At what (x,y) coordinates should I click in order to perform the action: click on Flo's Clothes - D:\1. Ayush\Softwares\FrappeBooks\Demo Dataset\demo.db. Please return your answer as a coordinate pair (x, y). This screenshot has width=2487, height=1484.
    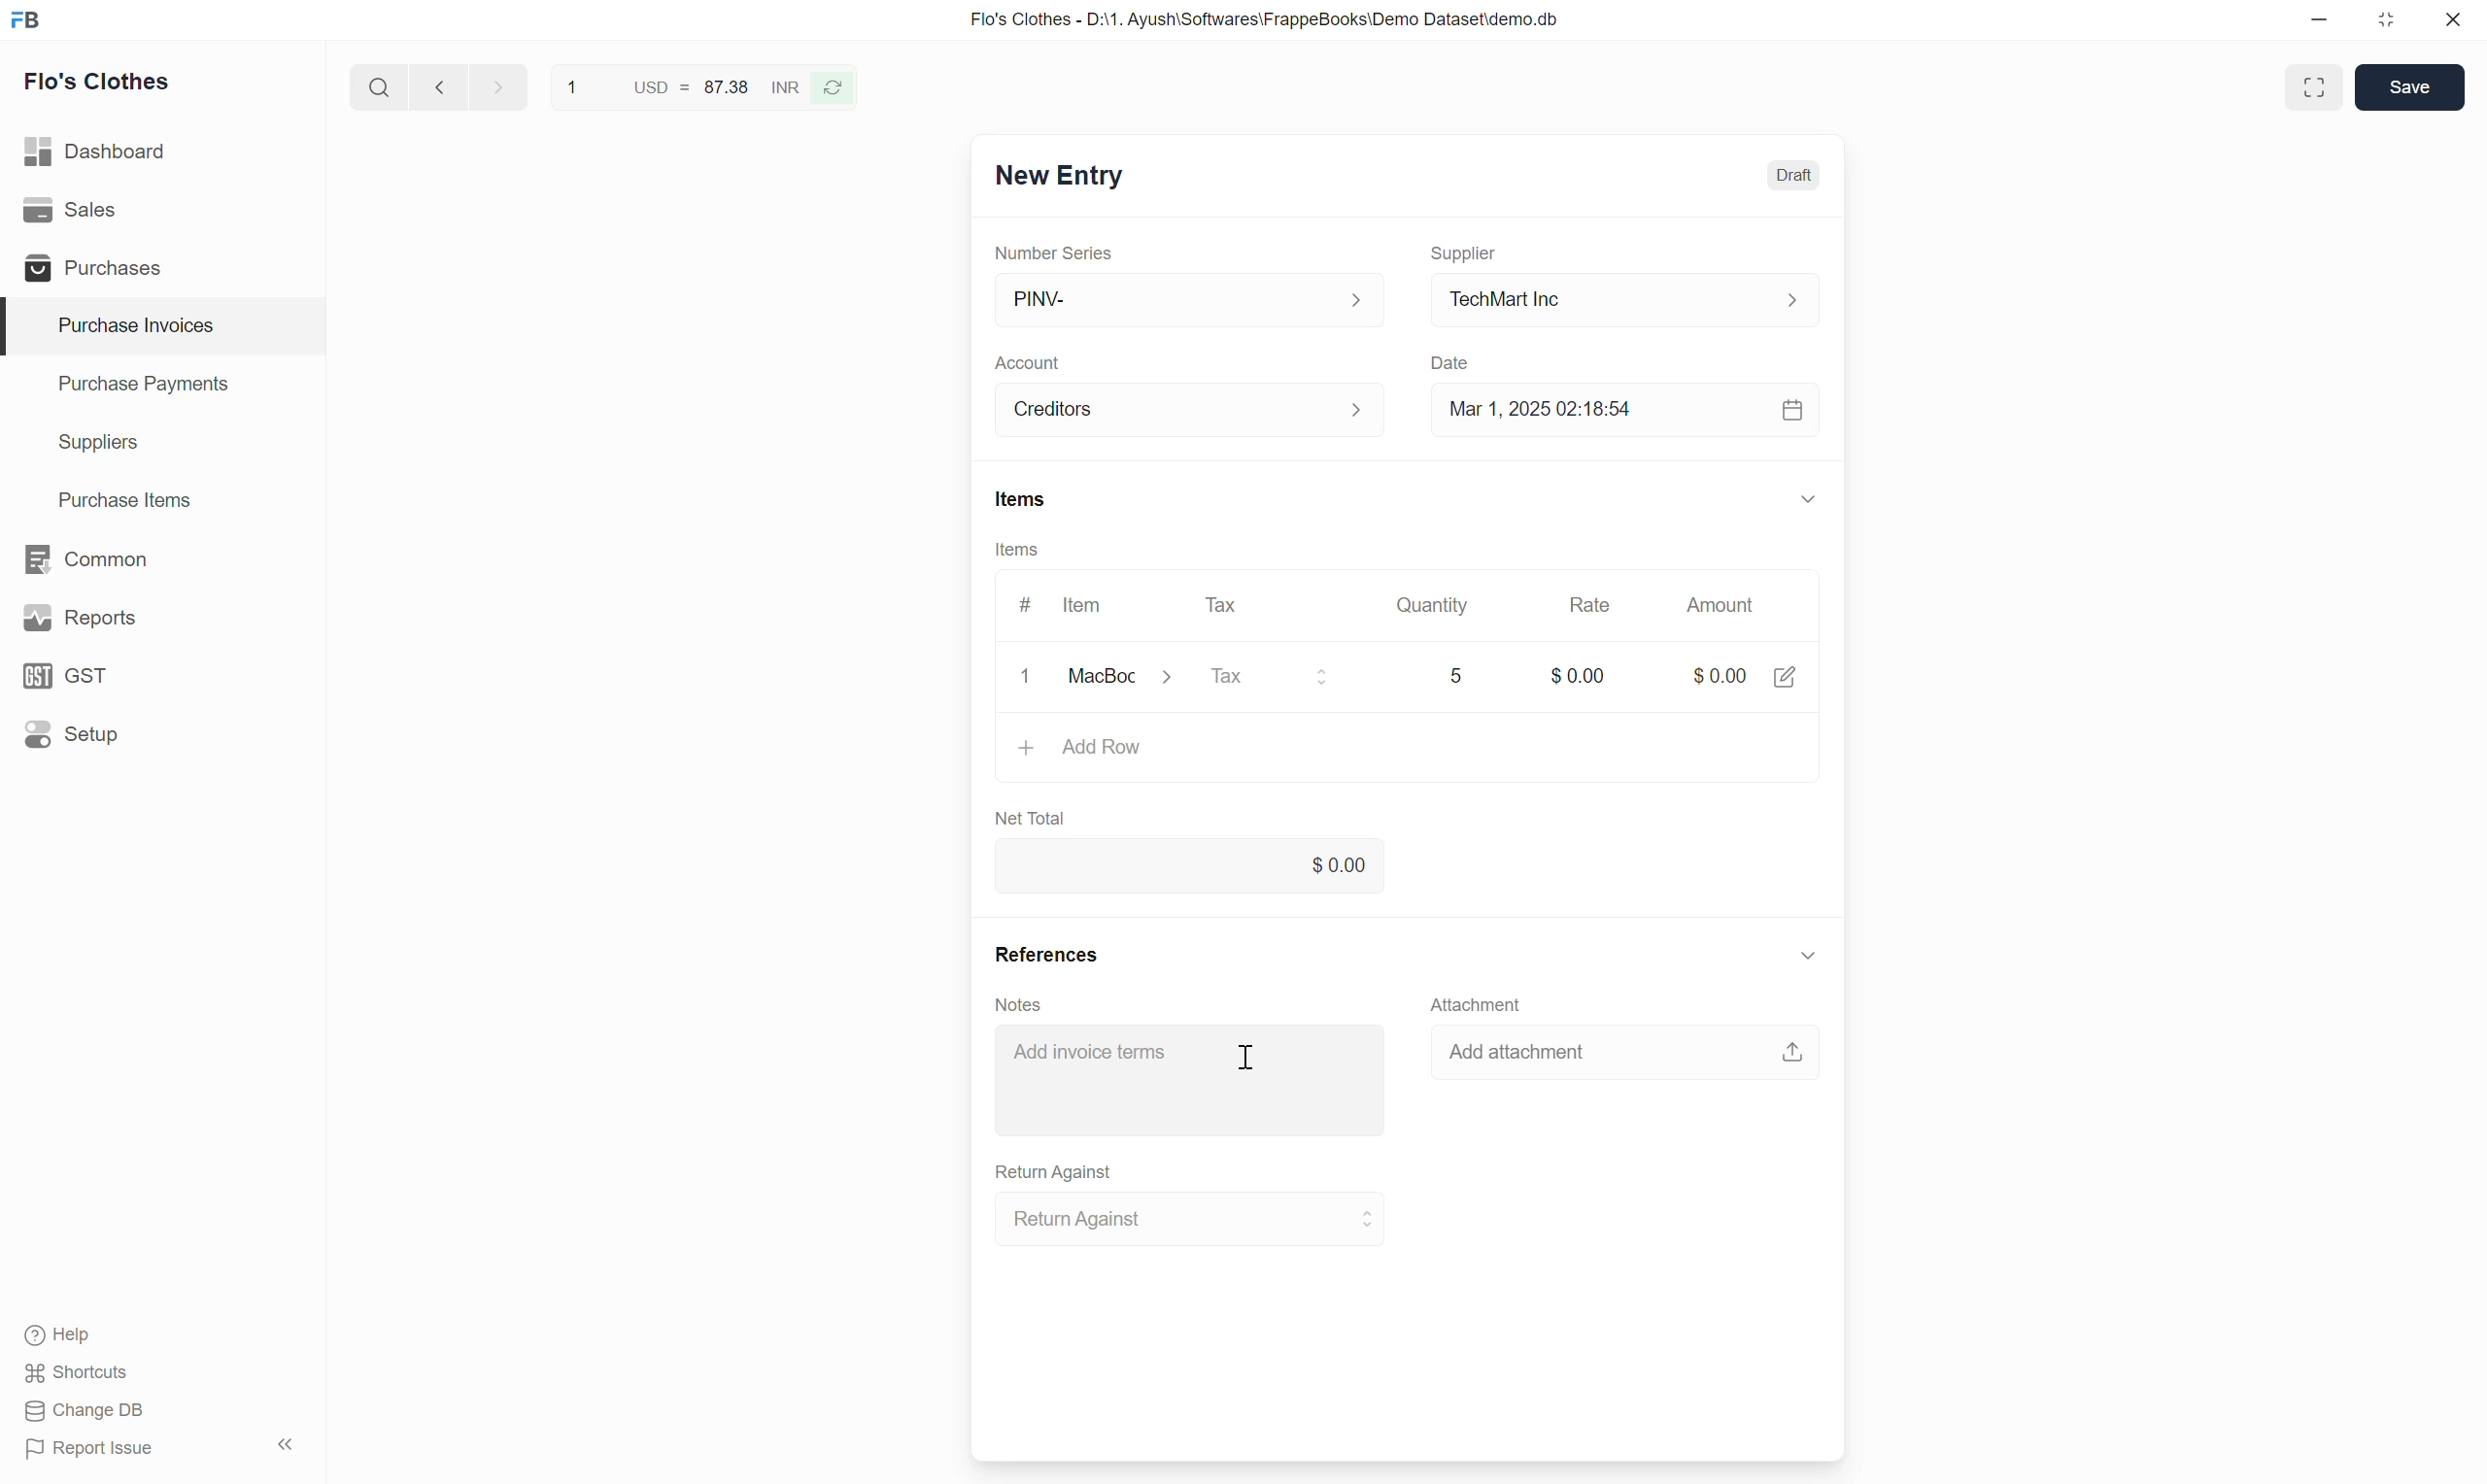
    Looking at the image, I should click on (1265, 18).